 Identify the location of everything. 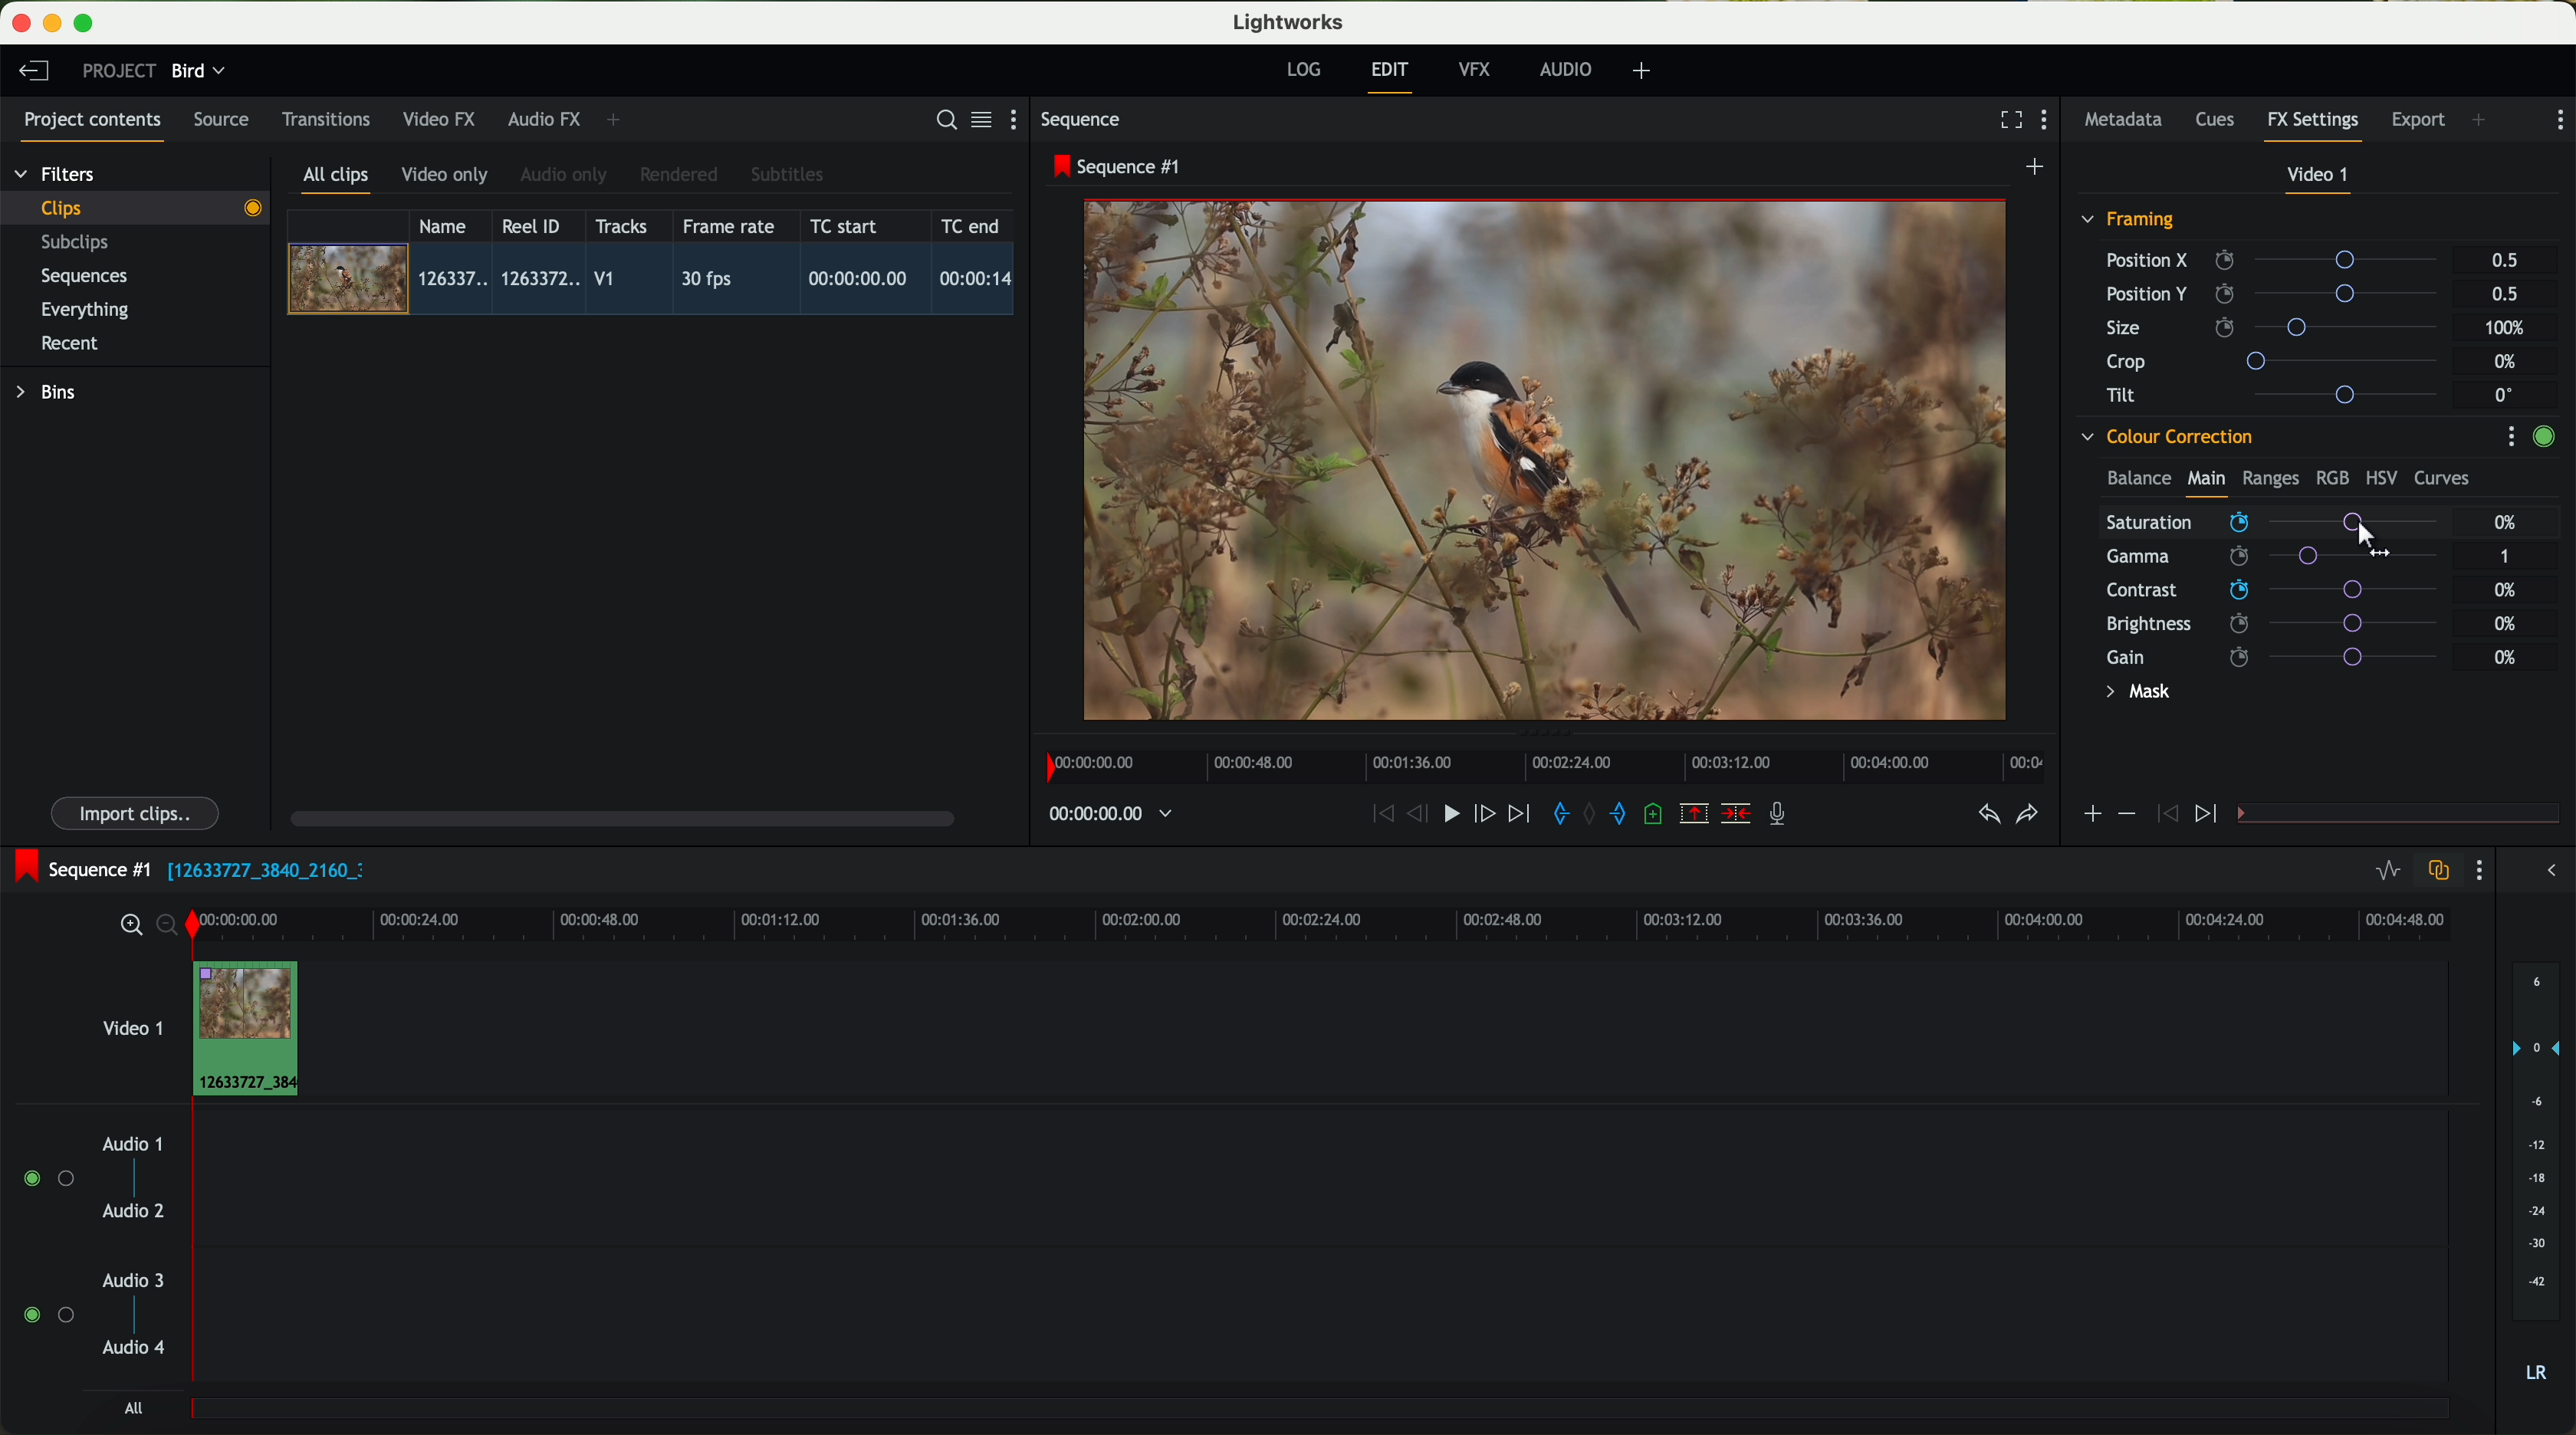
(86, 310).